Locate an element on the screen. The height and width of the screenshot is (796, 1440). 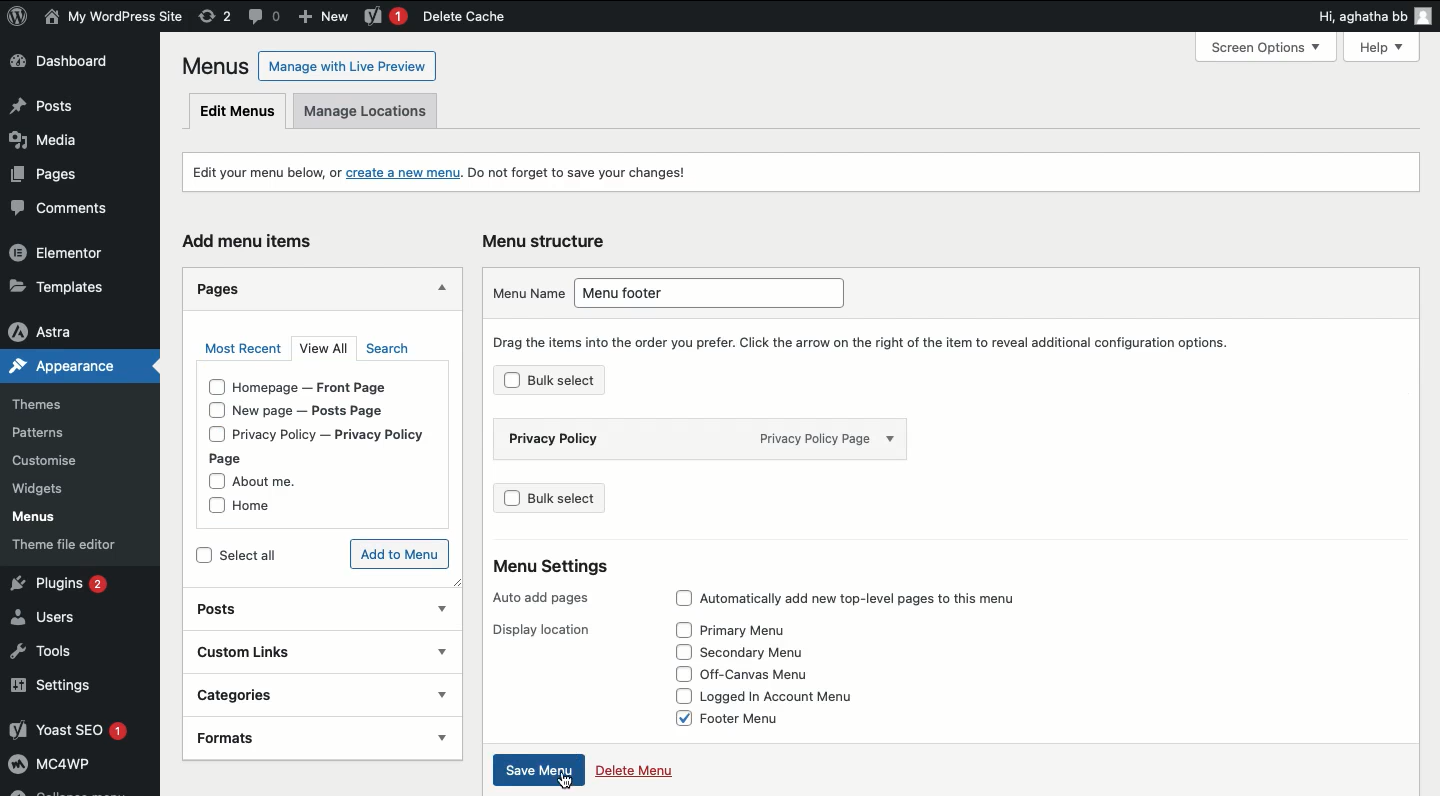
About me is located at coordinates (276, 481).